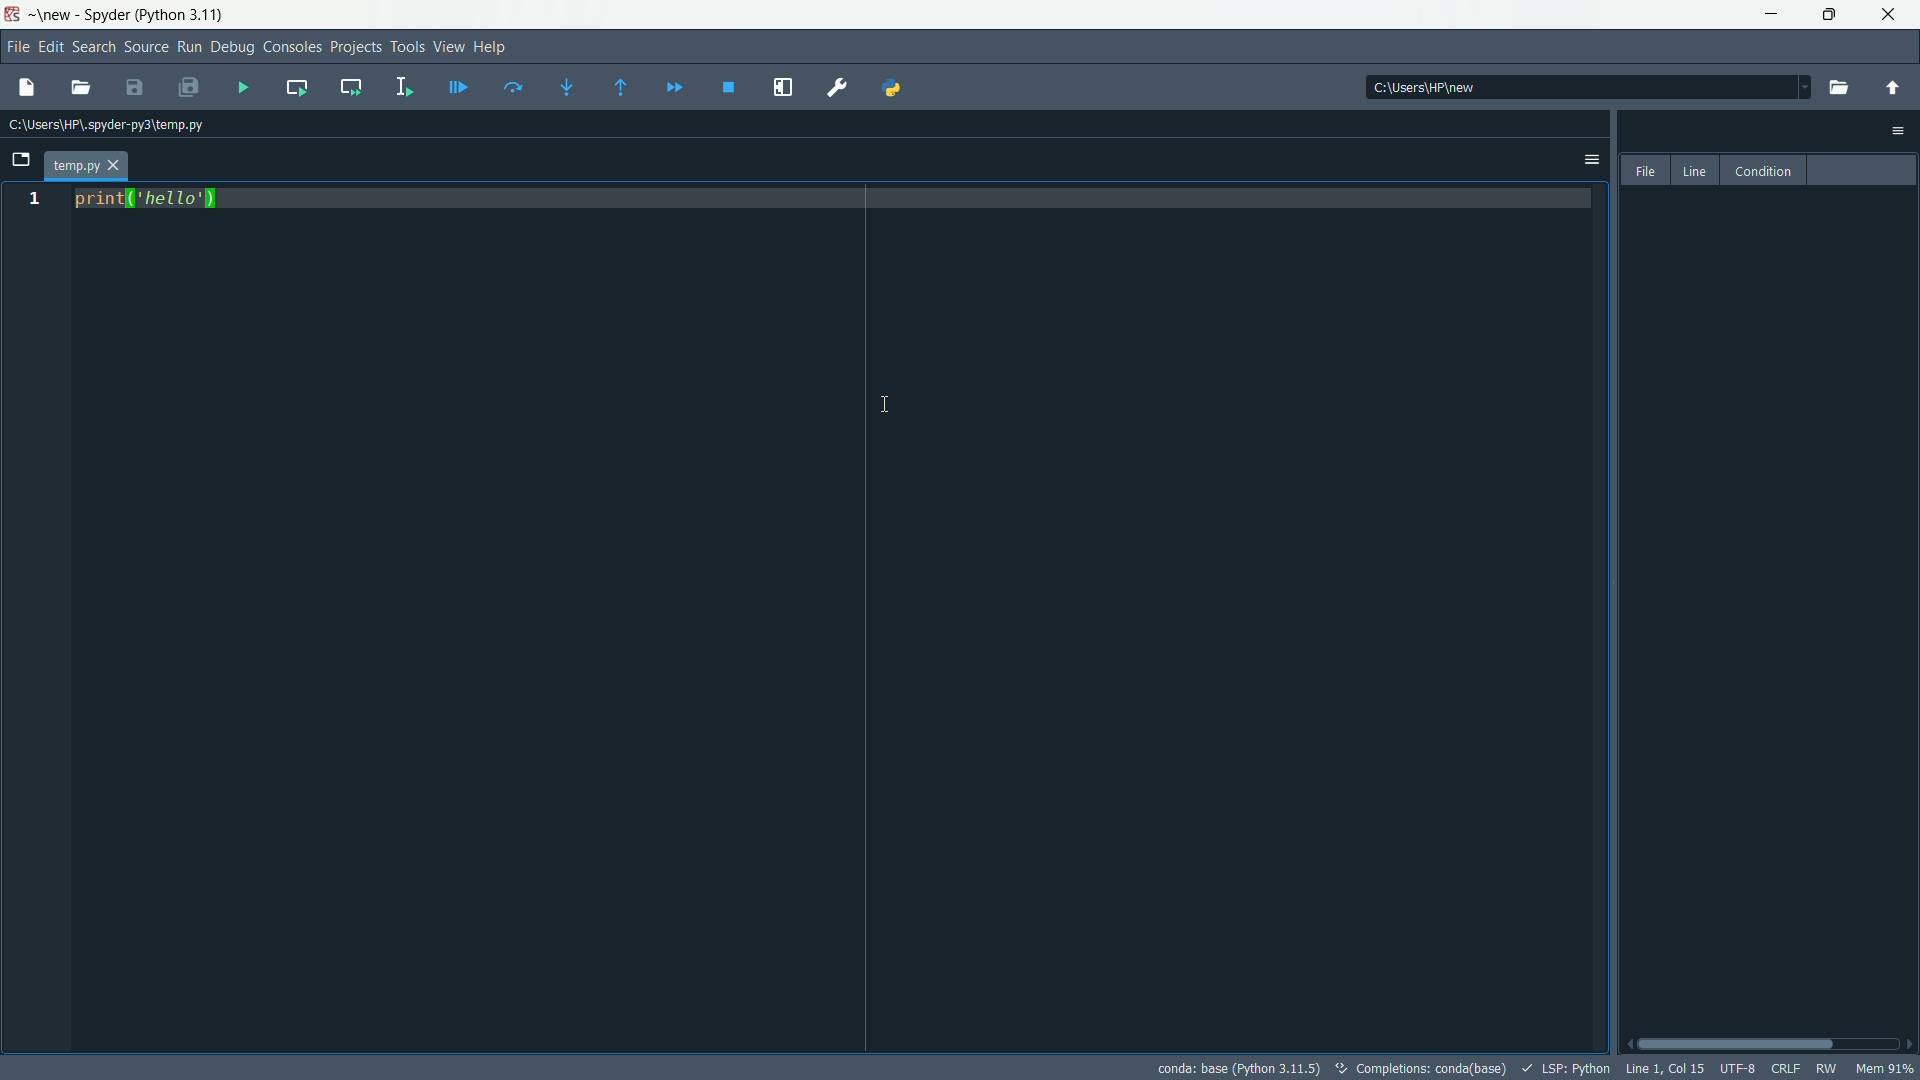 The height and width of the screenshot is (1080, 1920). What do you see at coordinates (406, 46) in the screenshot?
I see `tools menu` at bounding box center [406, 46].